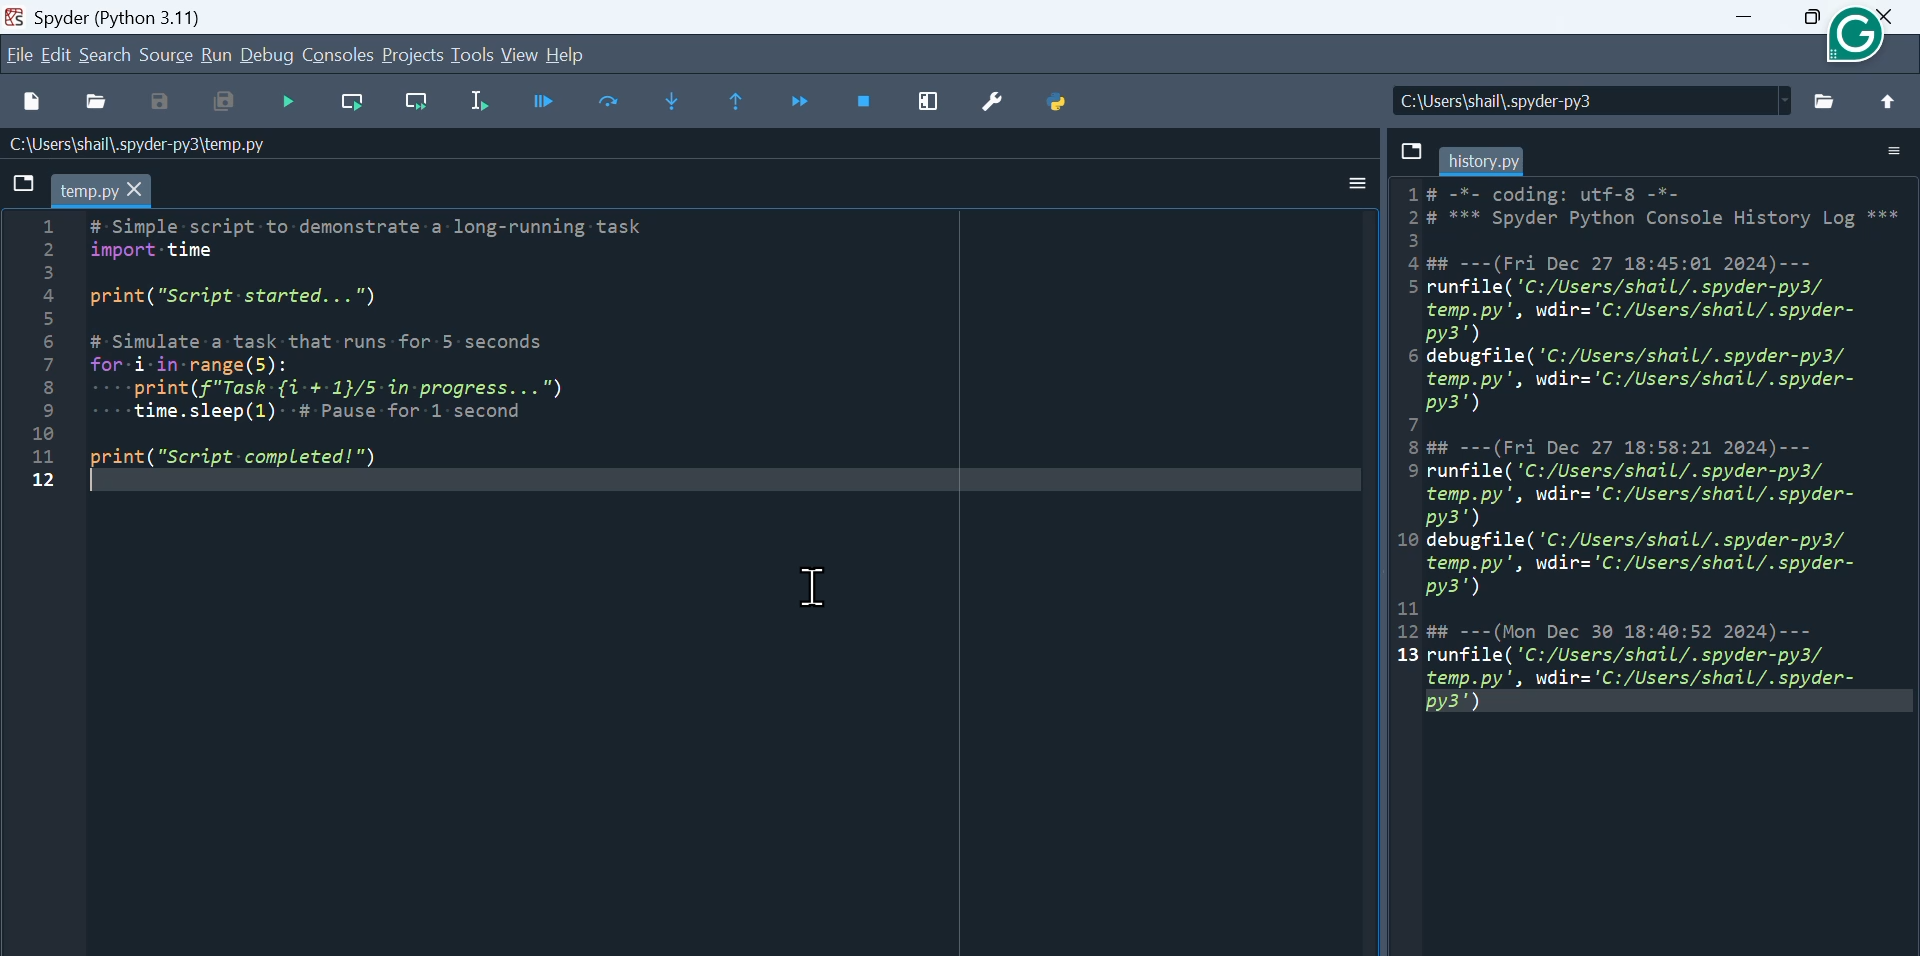  Describe the element at coordinates (575, 54) in the screenshot. I see `help` at that location.